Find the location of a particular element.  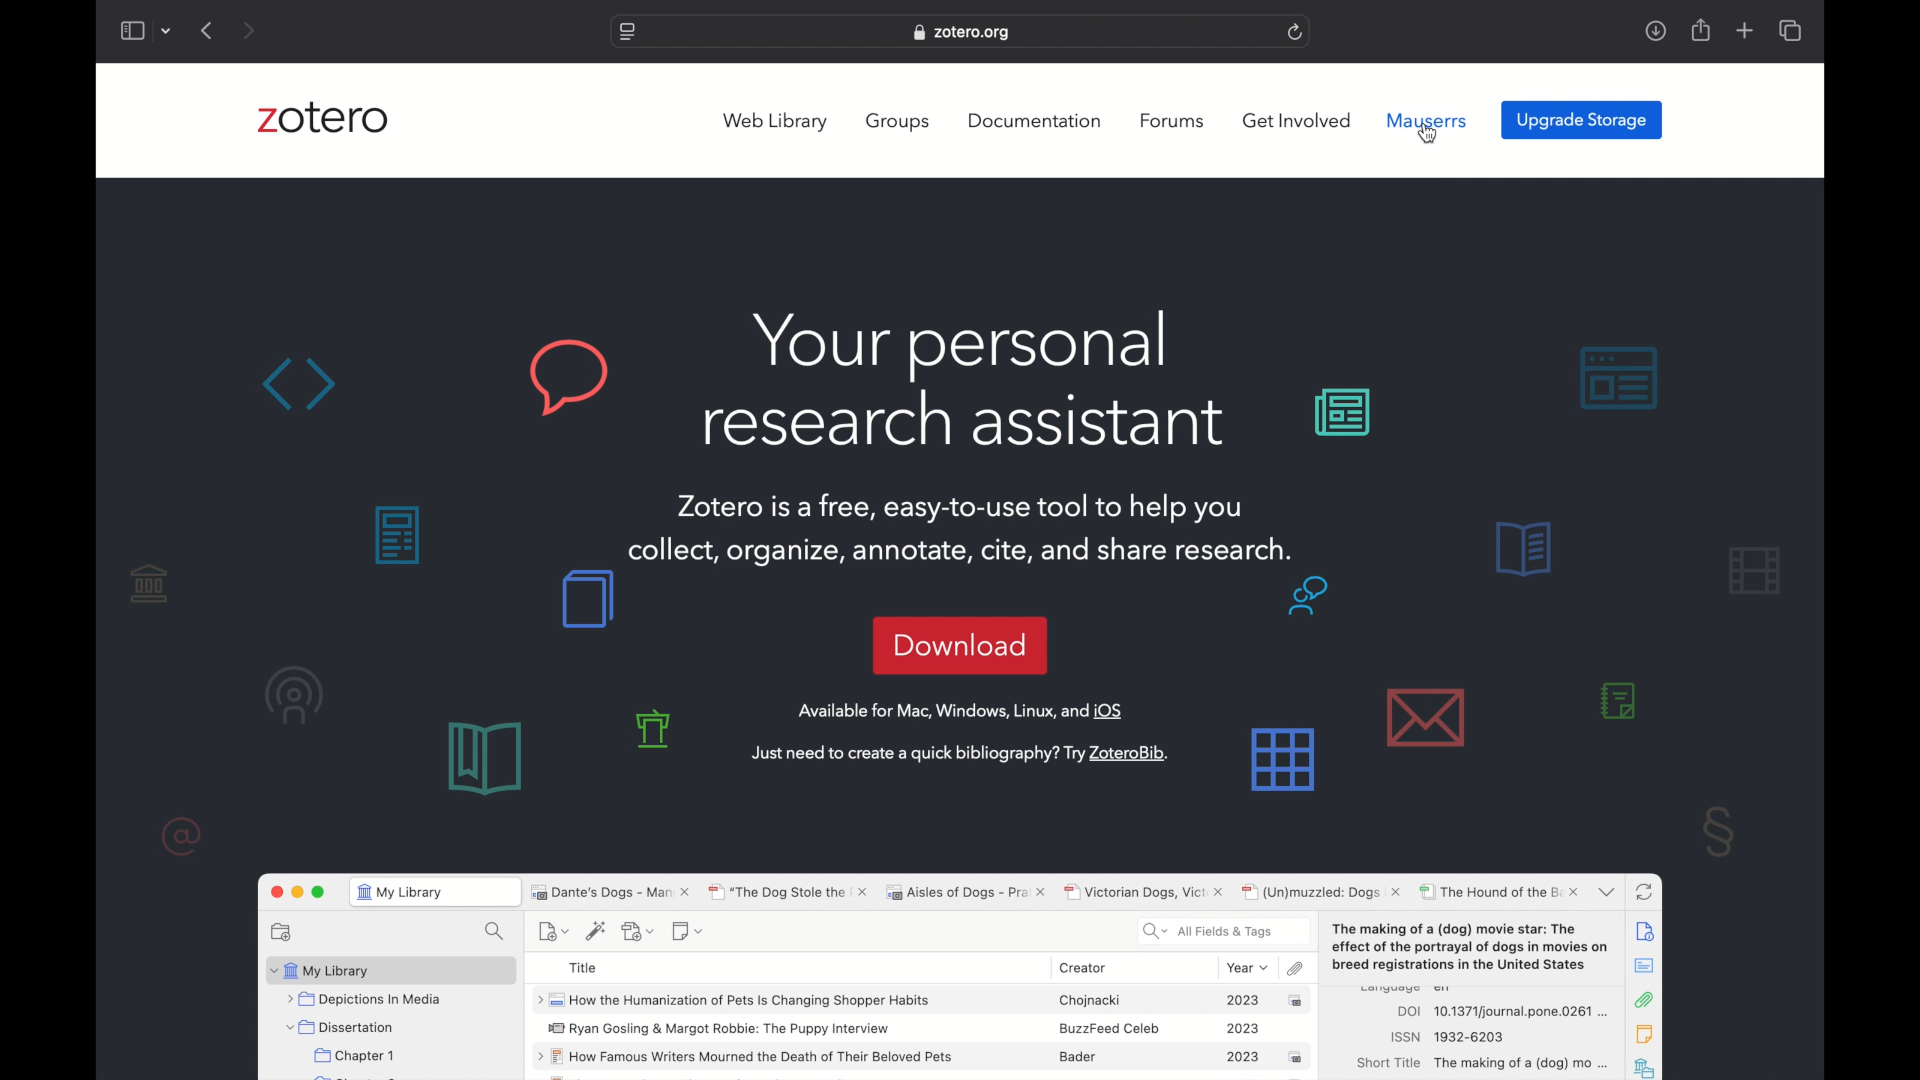

show tab overview is located at coordinates (1792, 30).